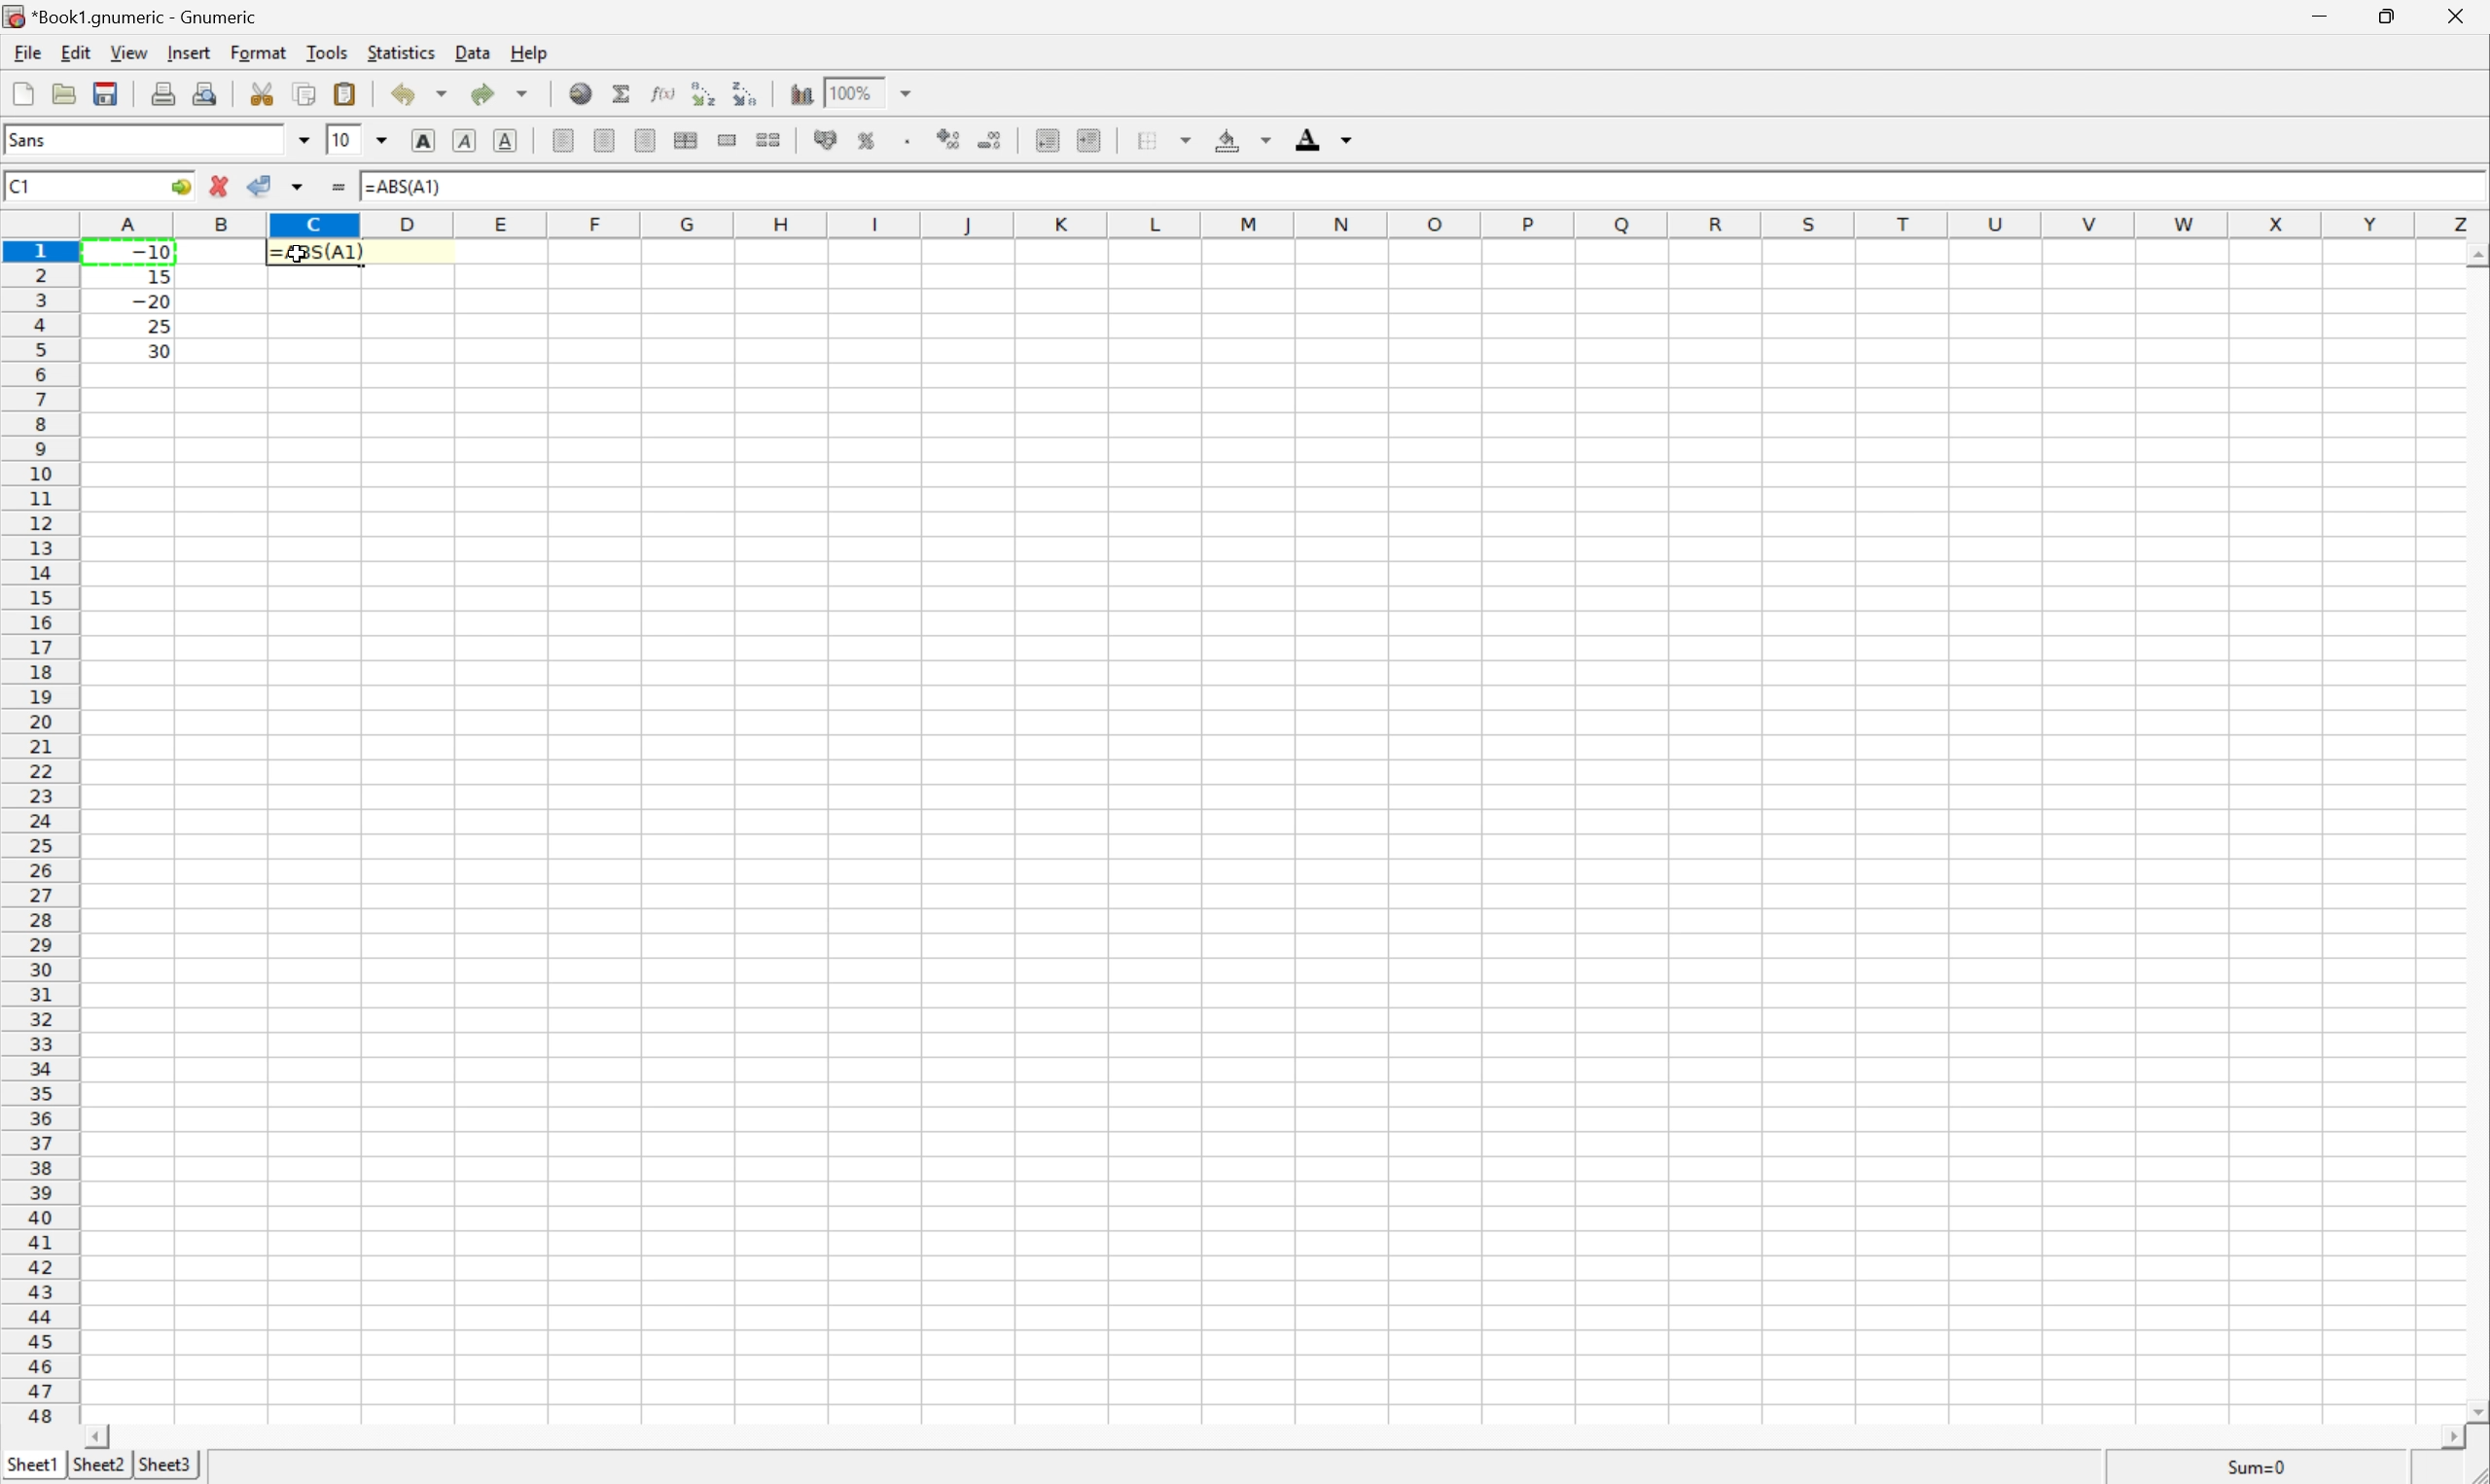 This screenshot has width=2490, height=1484. What do you see at coordinates (329, 51) in the screenshot?
I see `Tools` at bounding box center [329, 51].